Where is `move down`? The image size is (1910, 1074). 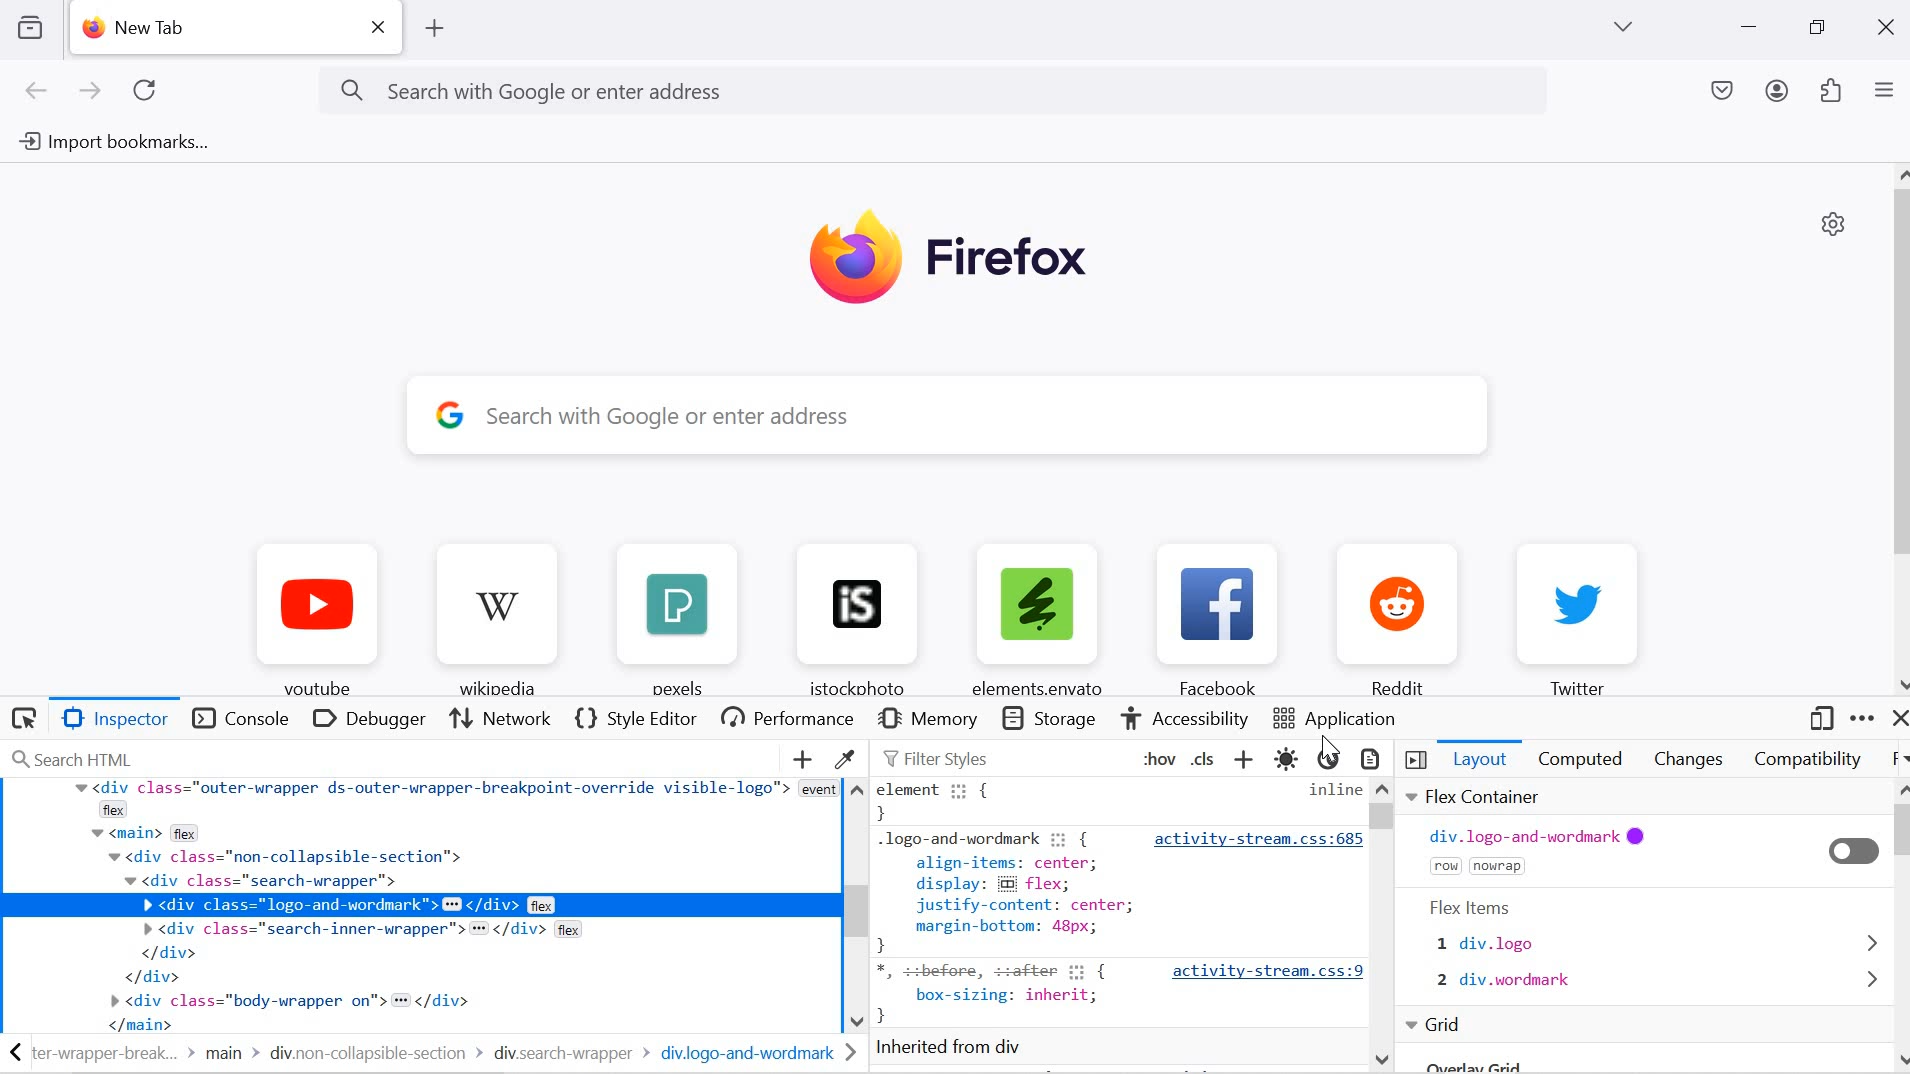
move down is located at coordinates (1898, 686).